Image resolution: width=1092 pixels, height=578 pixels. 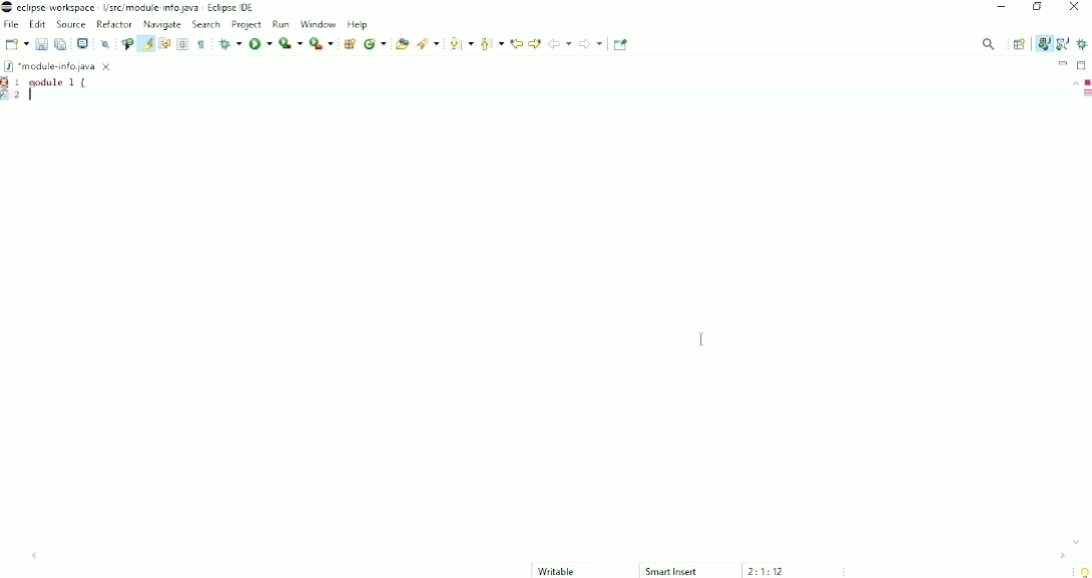 What do you see at coordinates (61, 44) in the screenshot?
I see `Save All` at bounding box center [61, 44].